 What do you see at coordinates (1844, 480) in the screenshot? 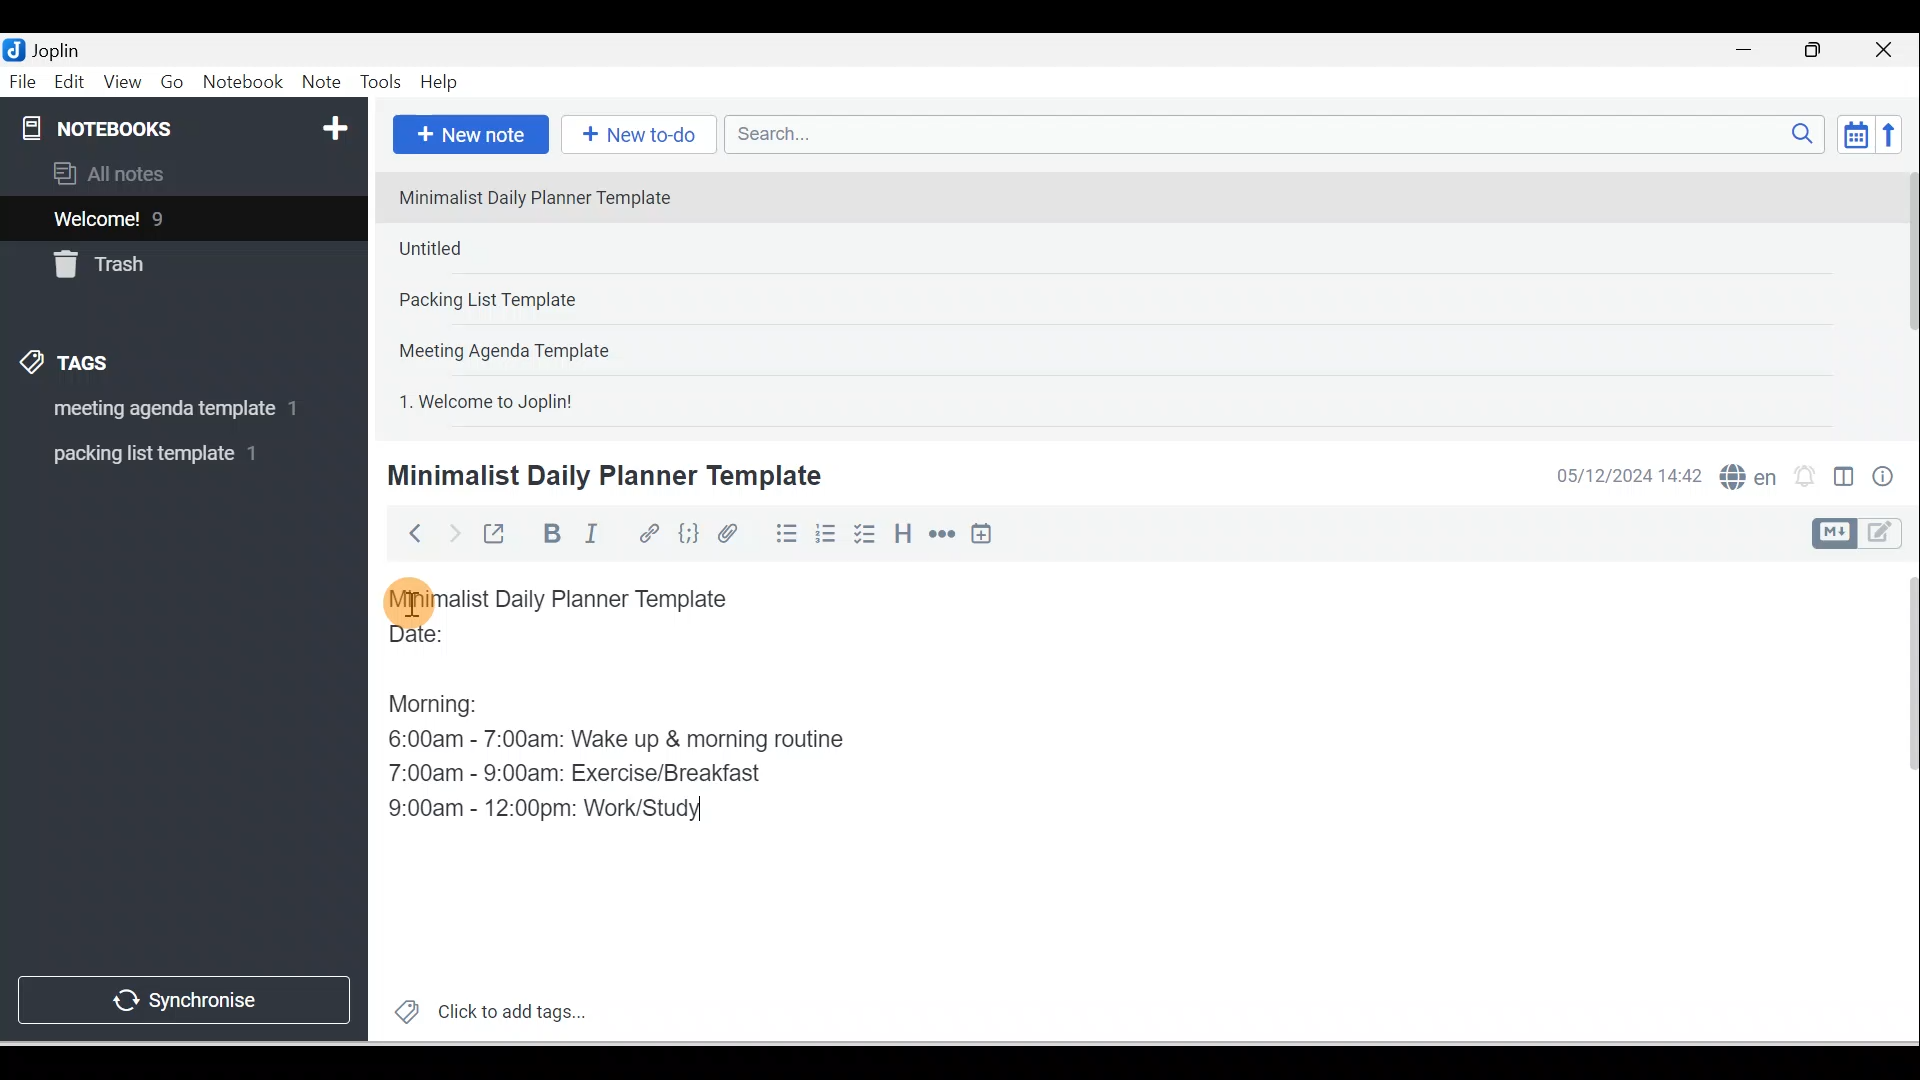
I see `Toggle editors` at bounding box center [1844, 480].